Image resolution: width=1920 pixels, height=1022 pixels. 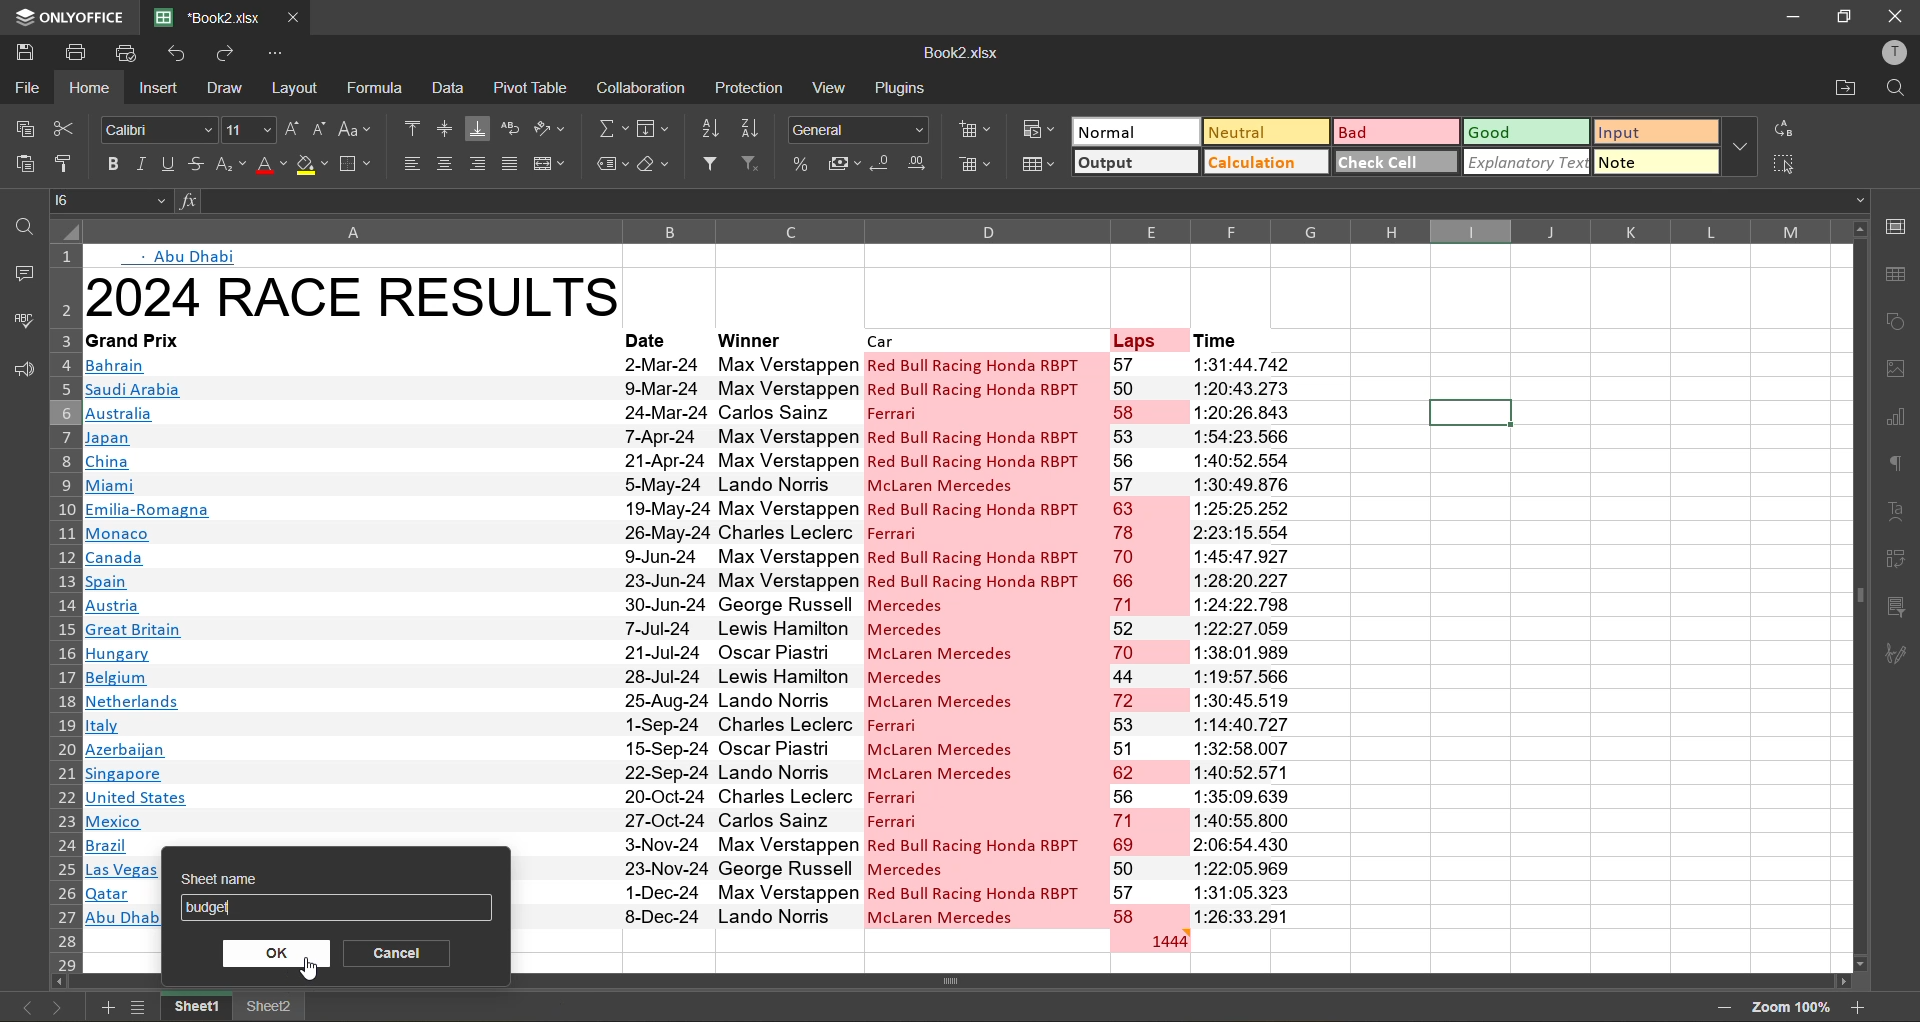 What do you see at coordinates (984, 638) in the screenshot?
I see `car name` at bounding box center [984, 638].